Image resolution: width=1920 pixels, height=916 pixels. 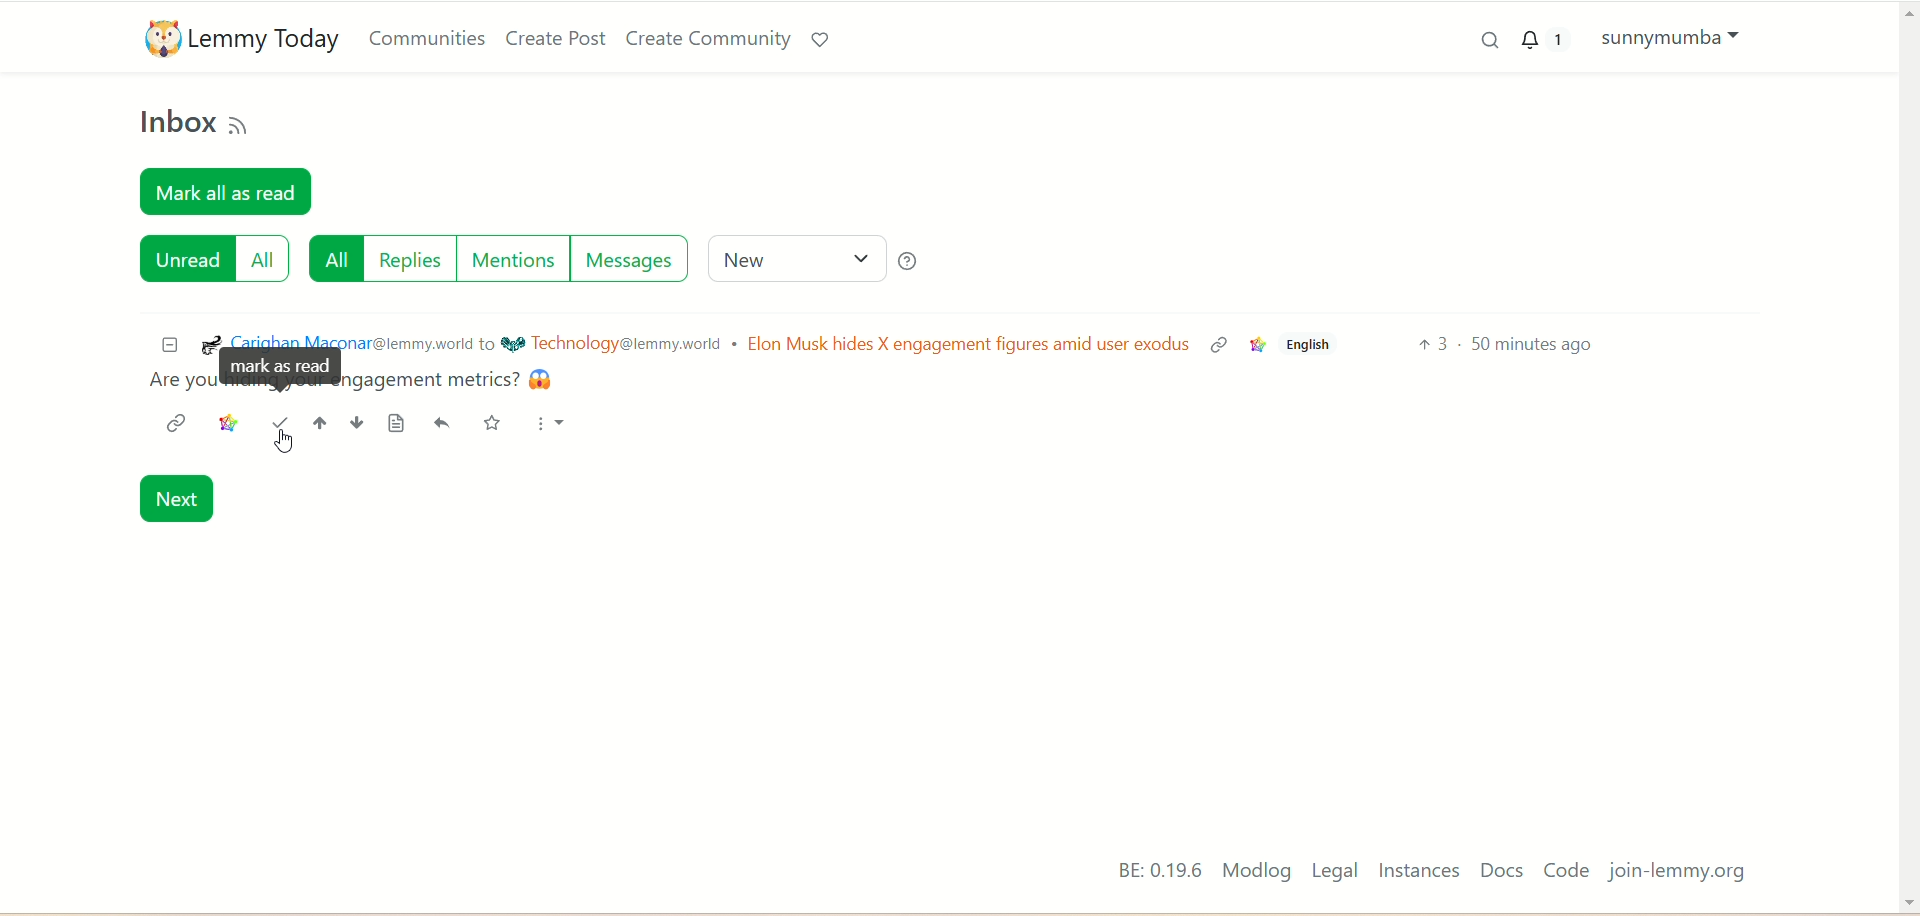 What do you see at coordinates (1682, 872) in the screenshot?
I see `join-lemmy.org` at bounding box center [1682, 872].